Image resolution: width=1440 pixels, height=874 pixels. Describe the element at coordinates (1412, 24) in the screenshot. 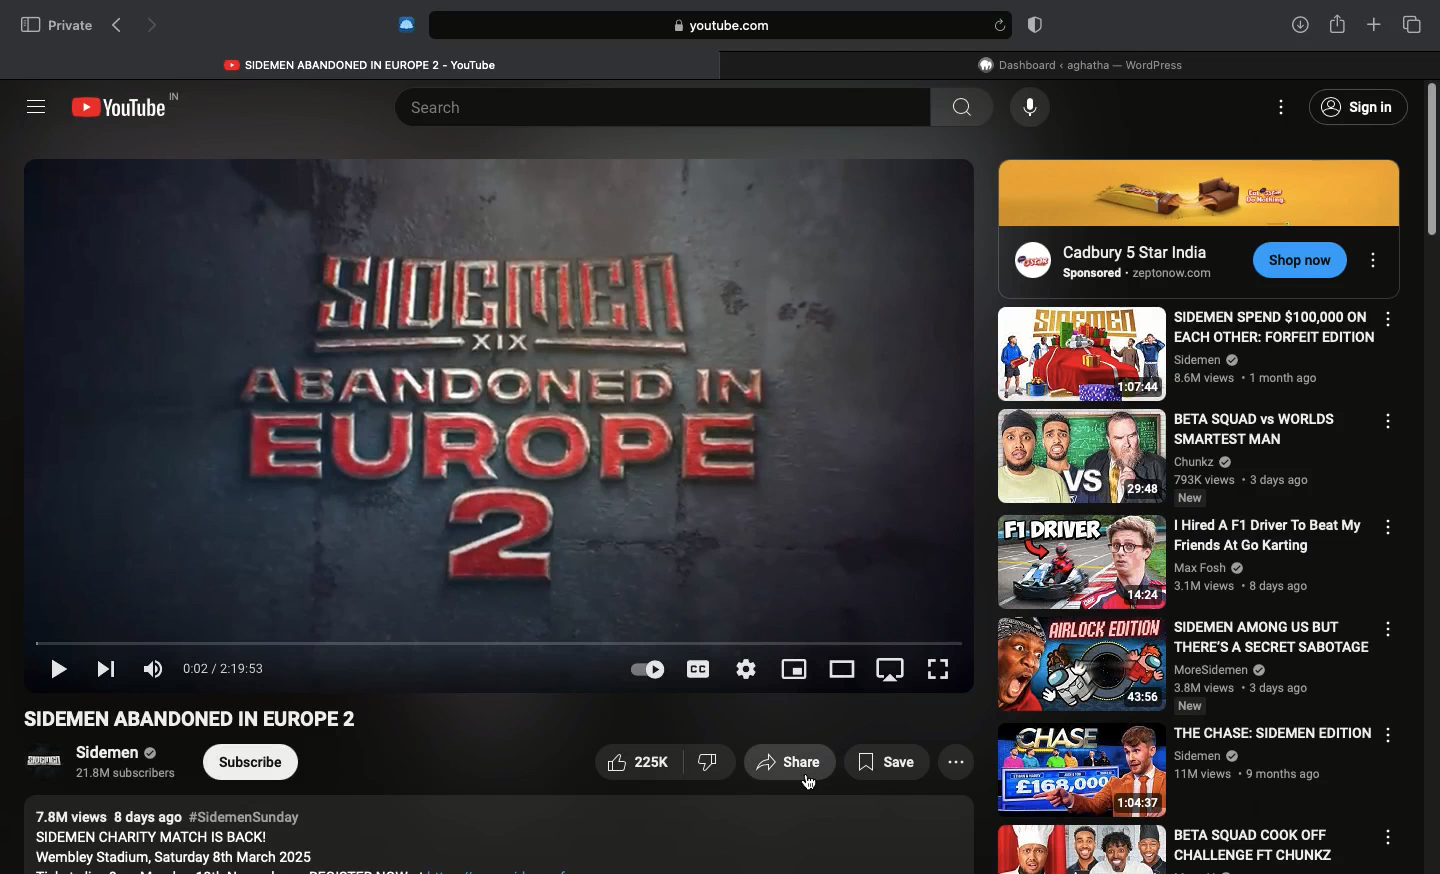

I see `Tabs` at that location.